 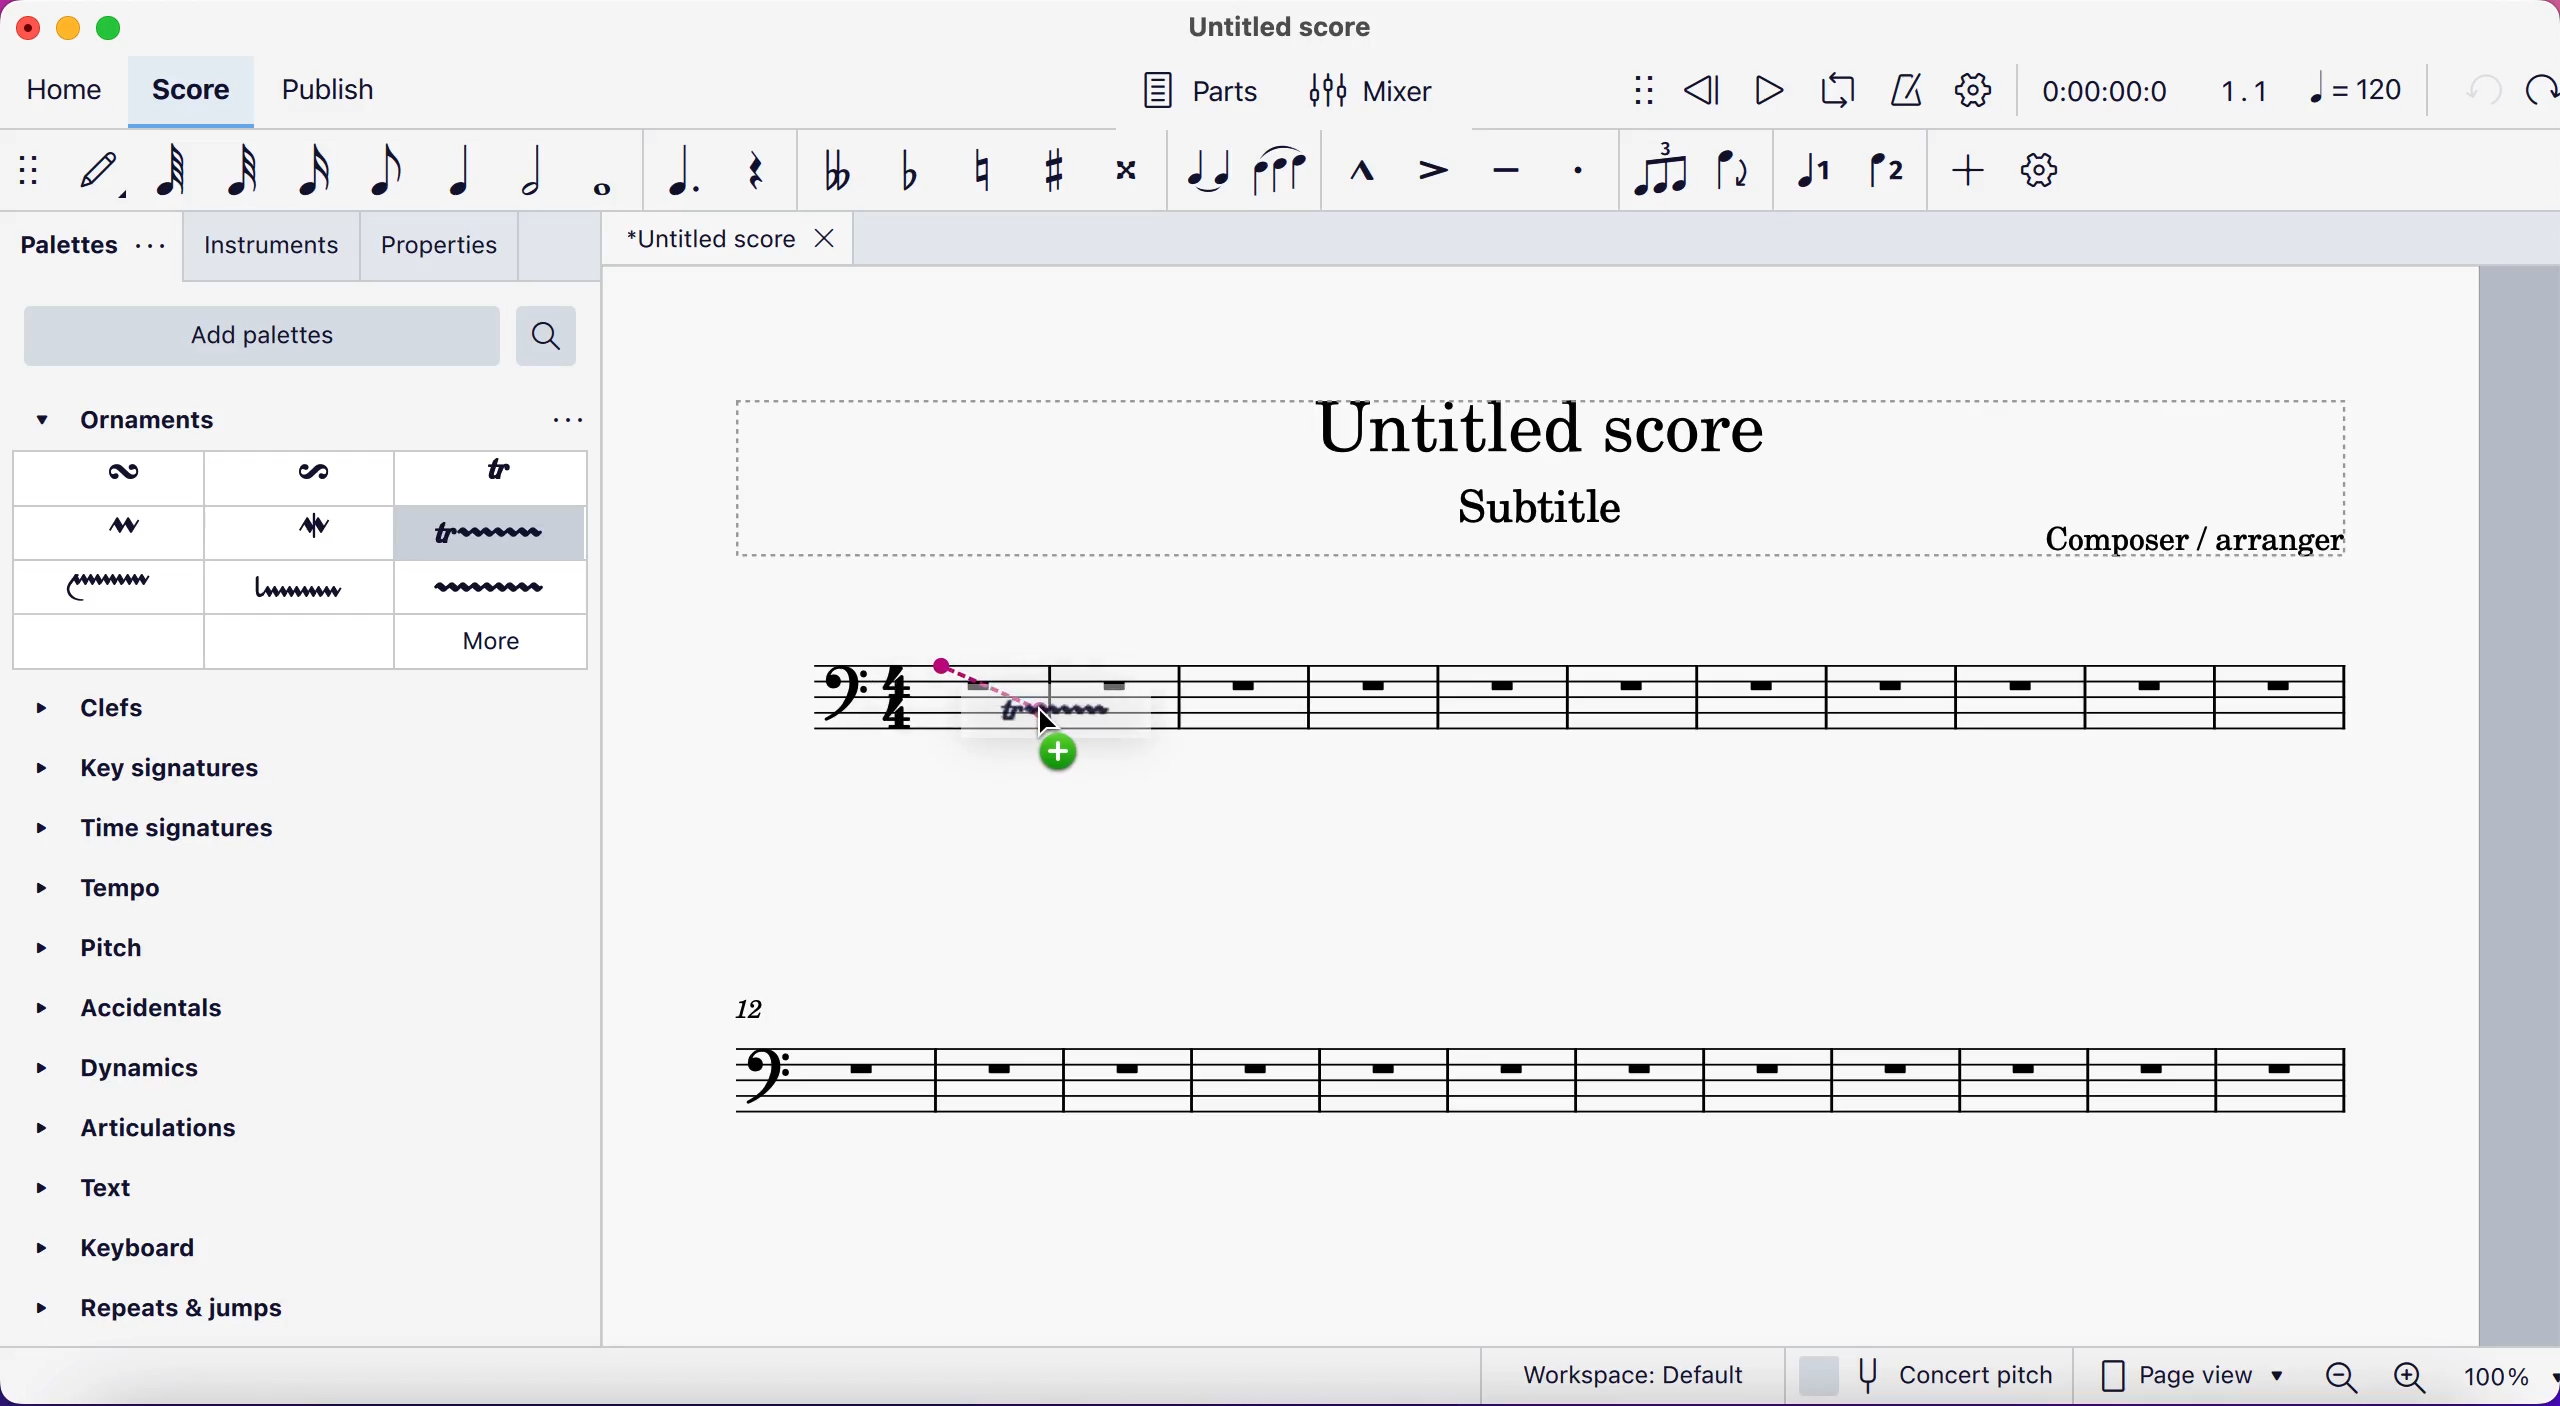 What do you see at coordinates (1270, 29) in the screenshot?
I see `title` at bounding box center [1270, 29].